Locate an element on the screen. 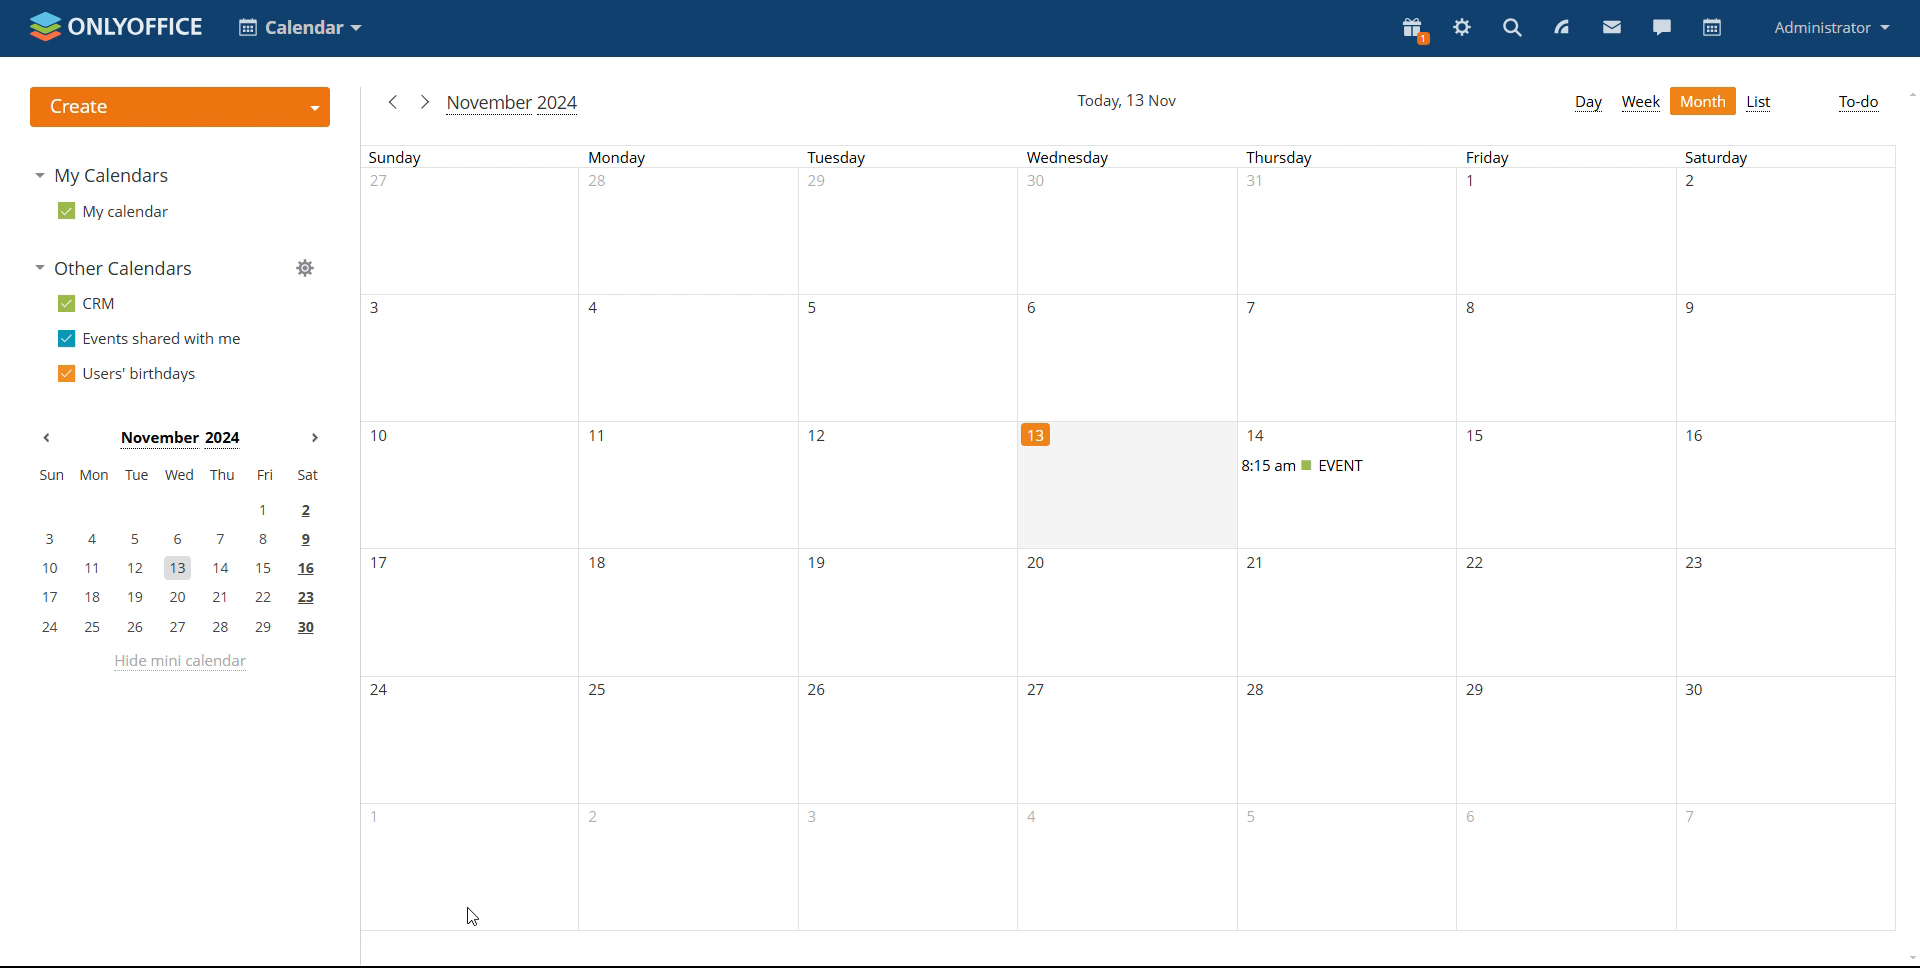  current month is located at coordinates (516, 104).